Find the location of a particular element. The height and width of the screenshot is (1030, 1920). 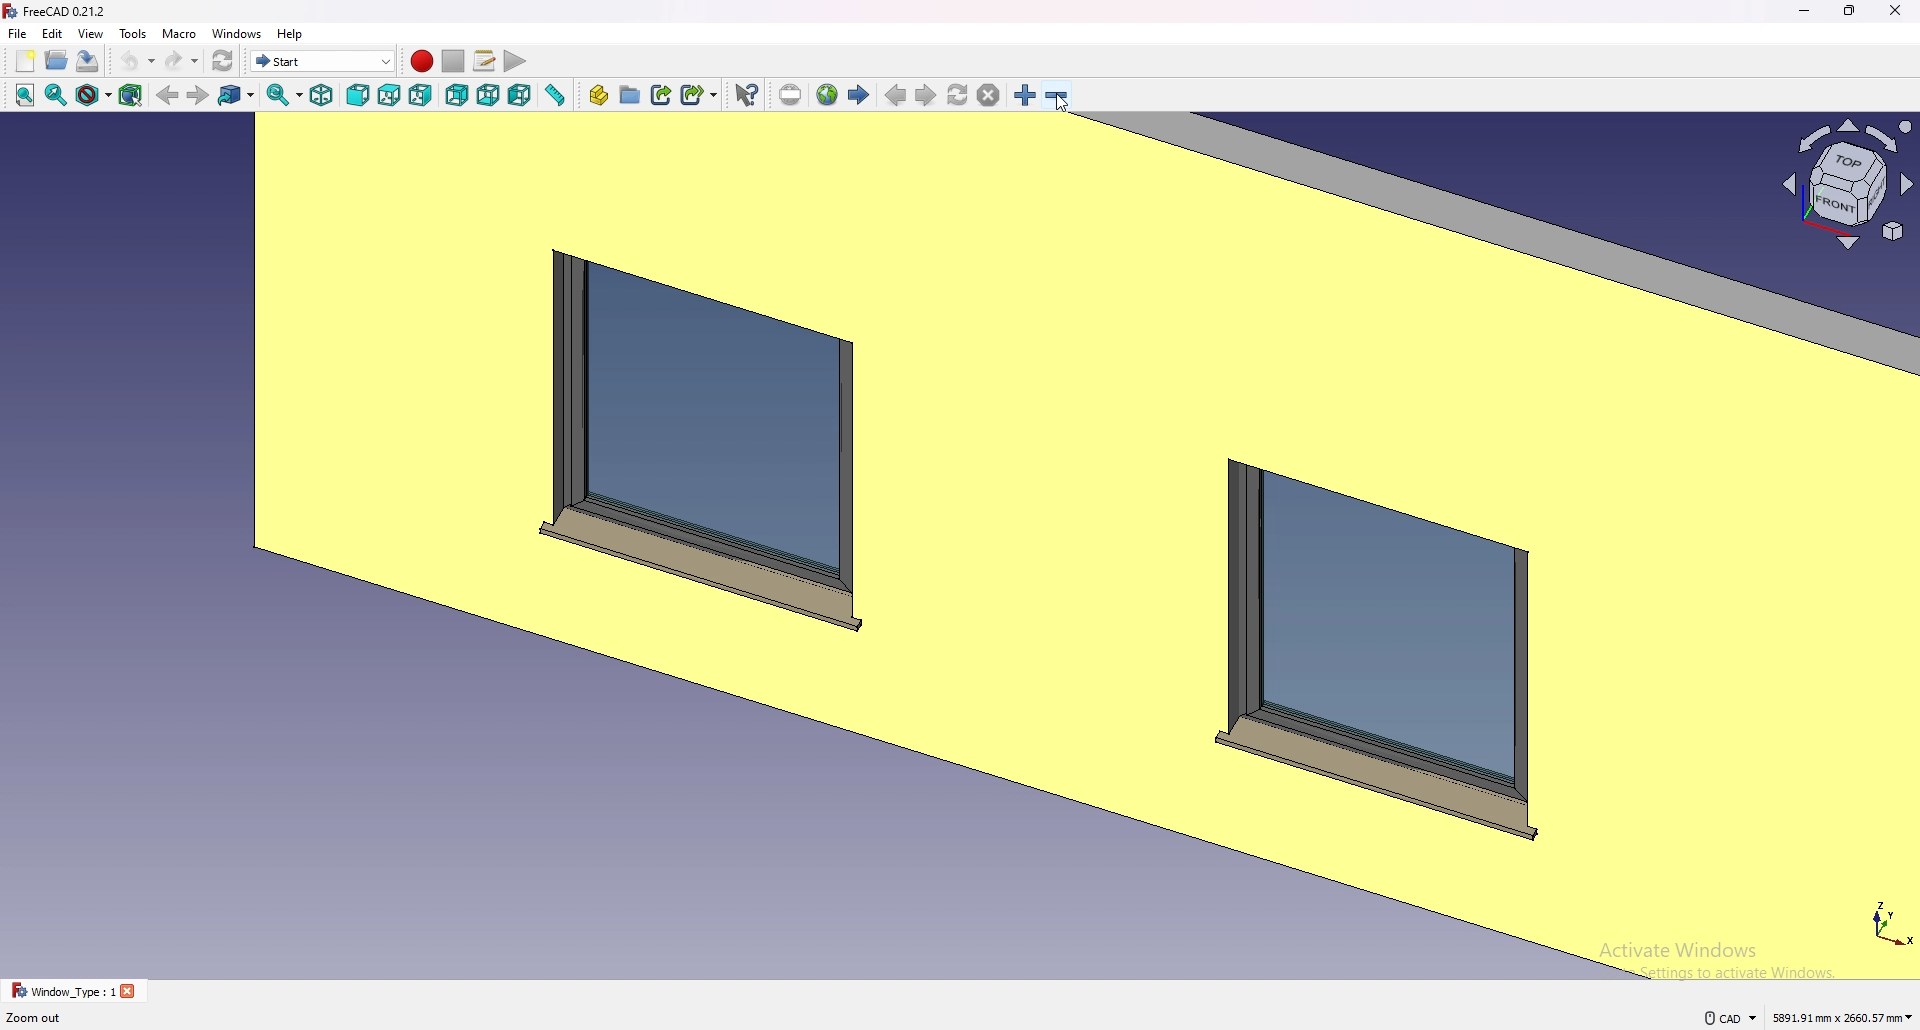

macro is located at coordinates (181, 33).